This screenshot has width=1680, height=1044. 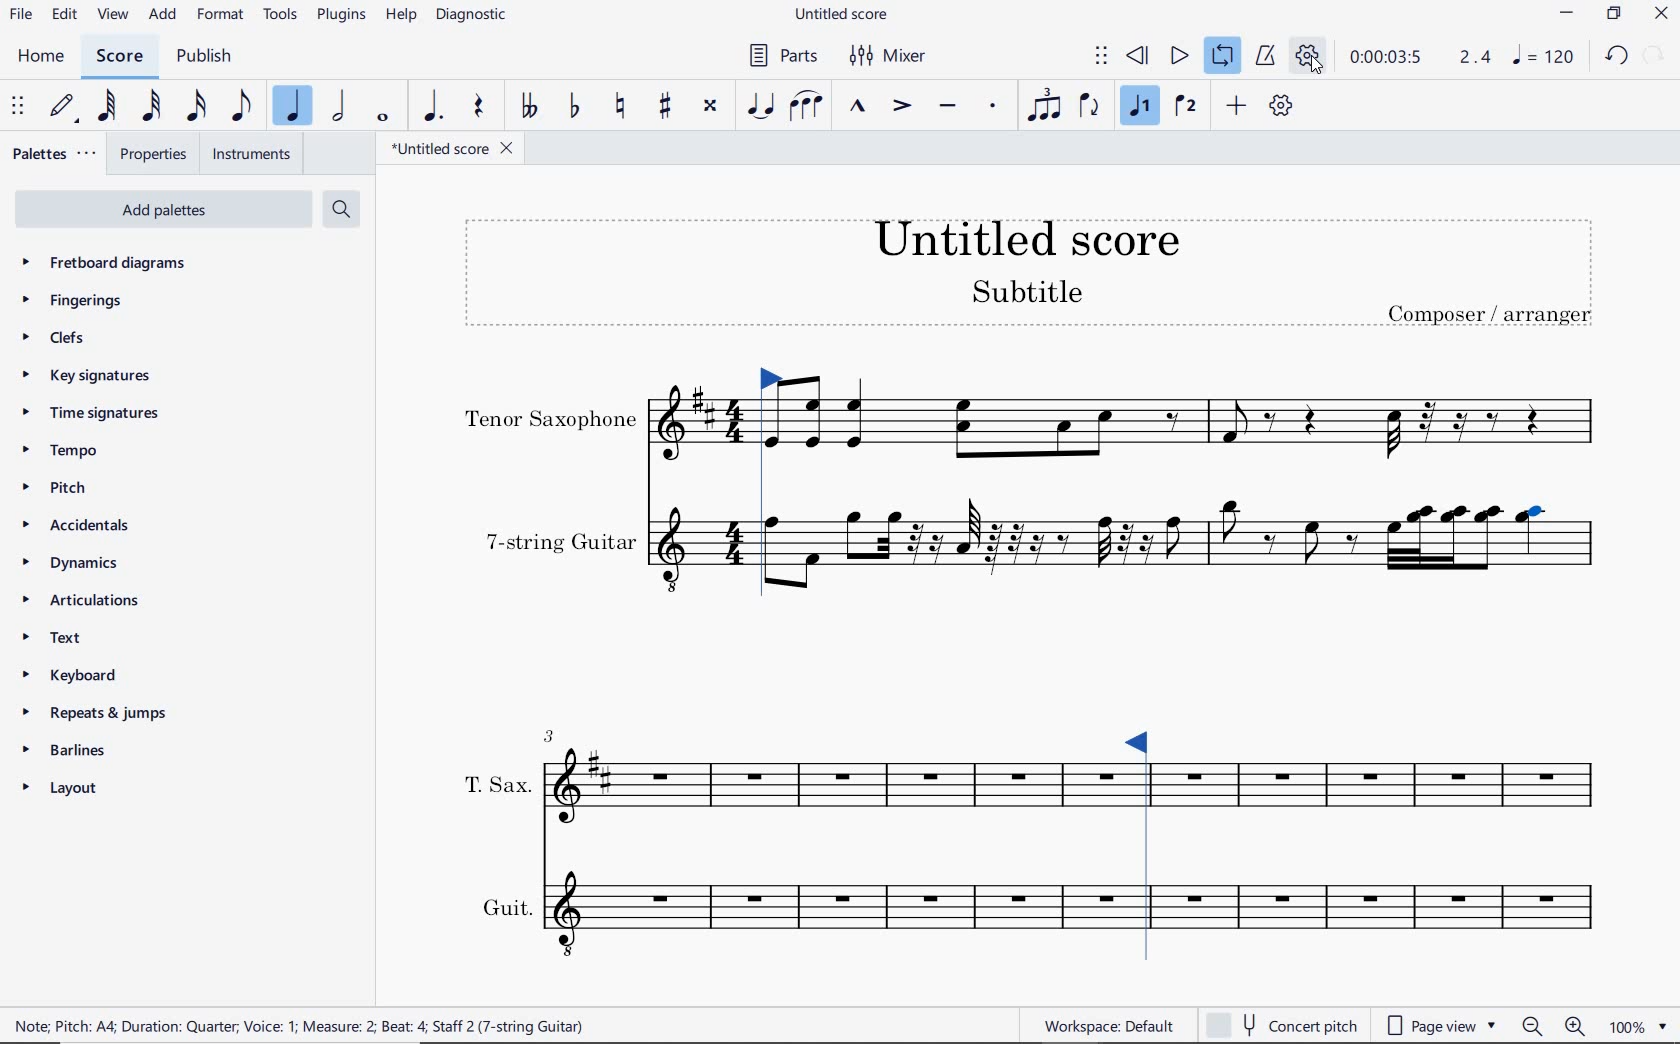 What do you see at coordinates (67, 673) in the screenshot?
I see `KEYBOARD` at bounding box center [67, 673].